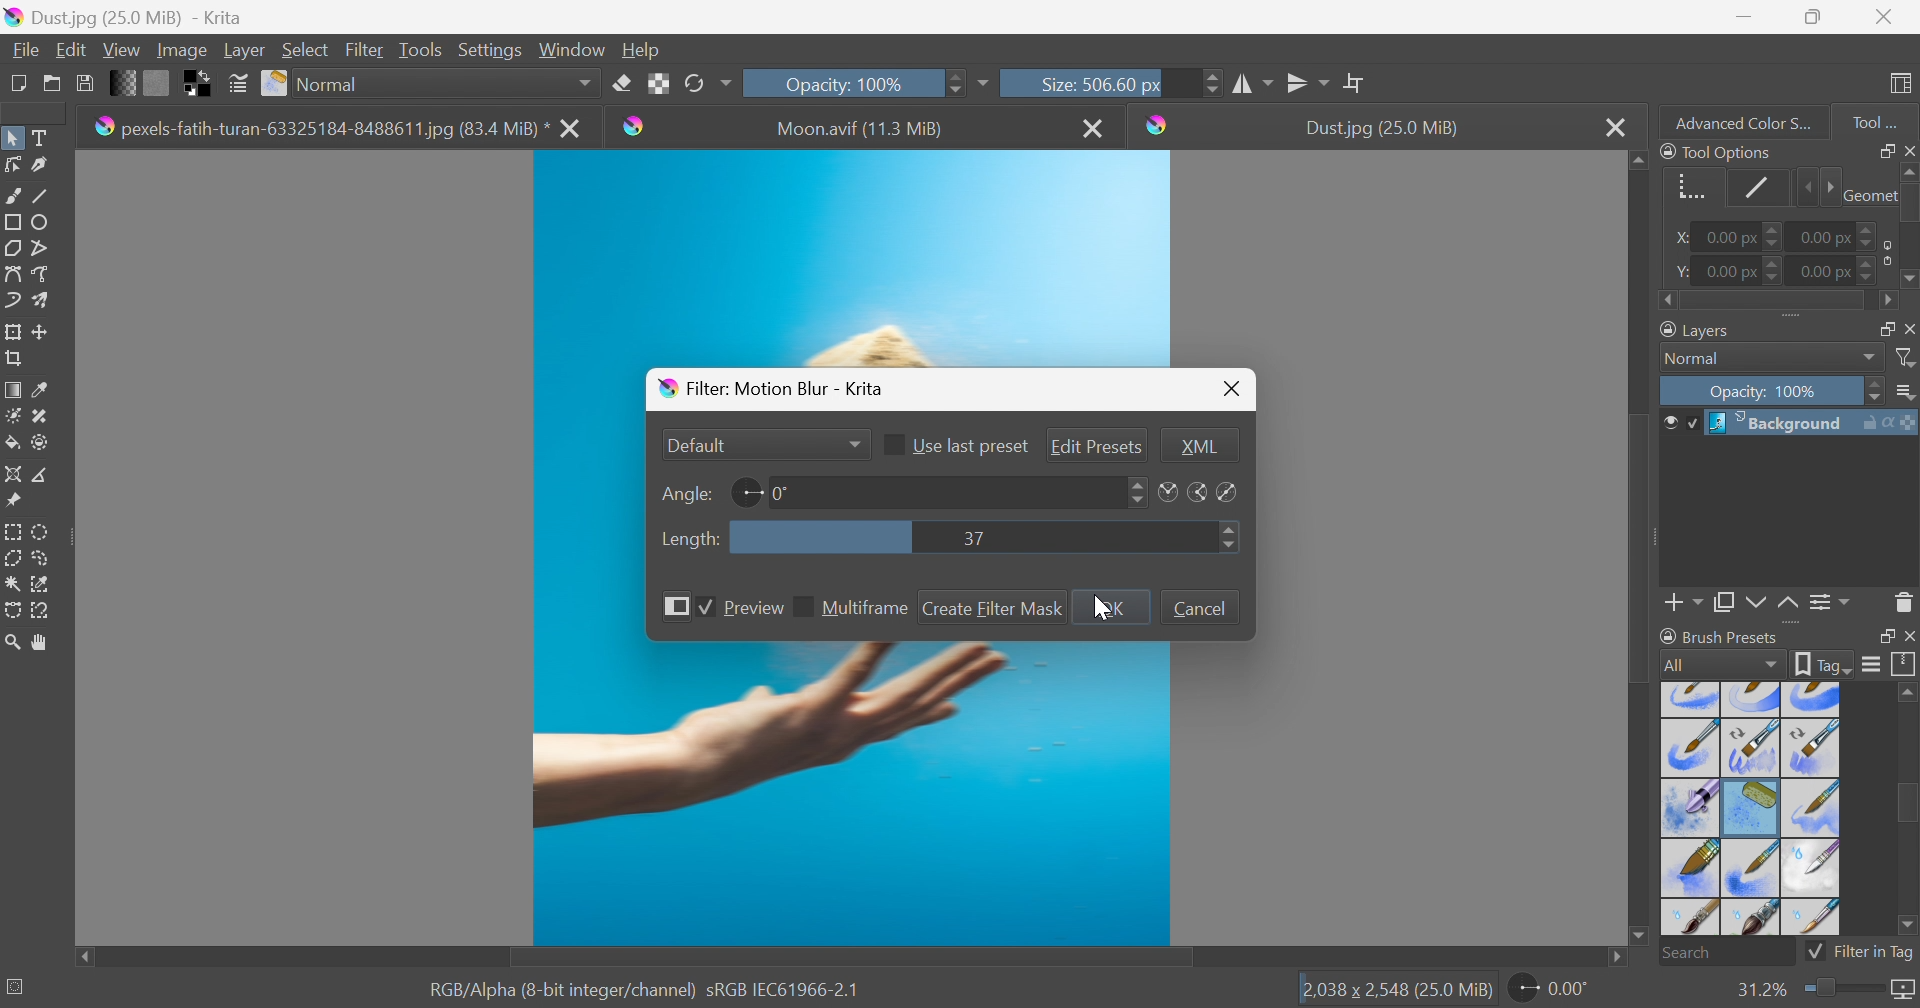 This screenshot has width=1920, height=1008. I want to click on Choose workspace, so click(1904, 84).